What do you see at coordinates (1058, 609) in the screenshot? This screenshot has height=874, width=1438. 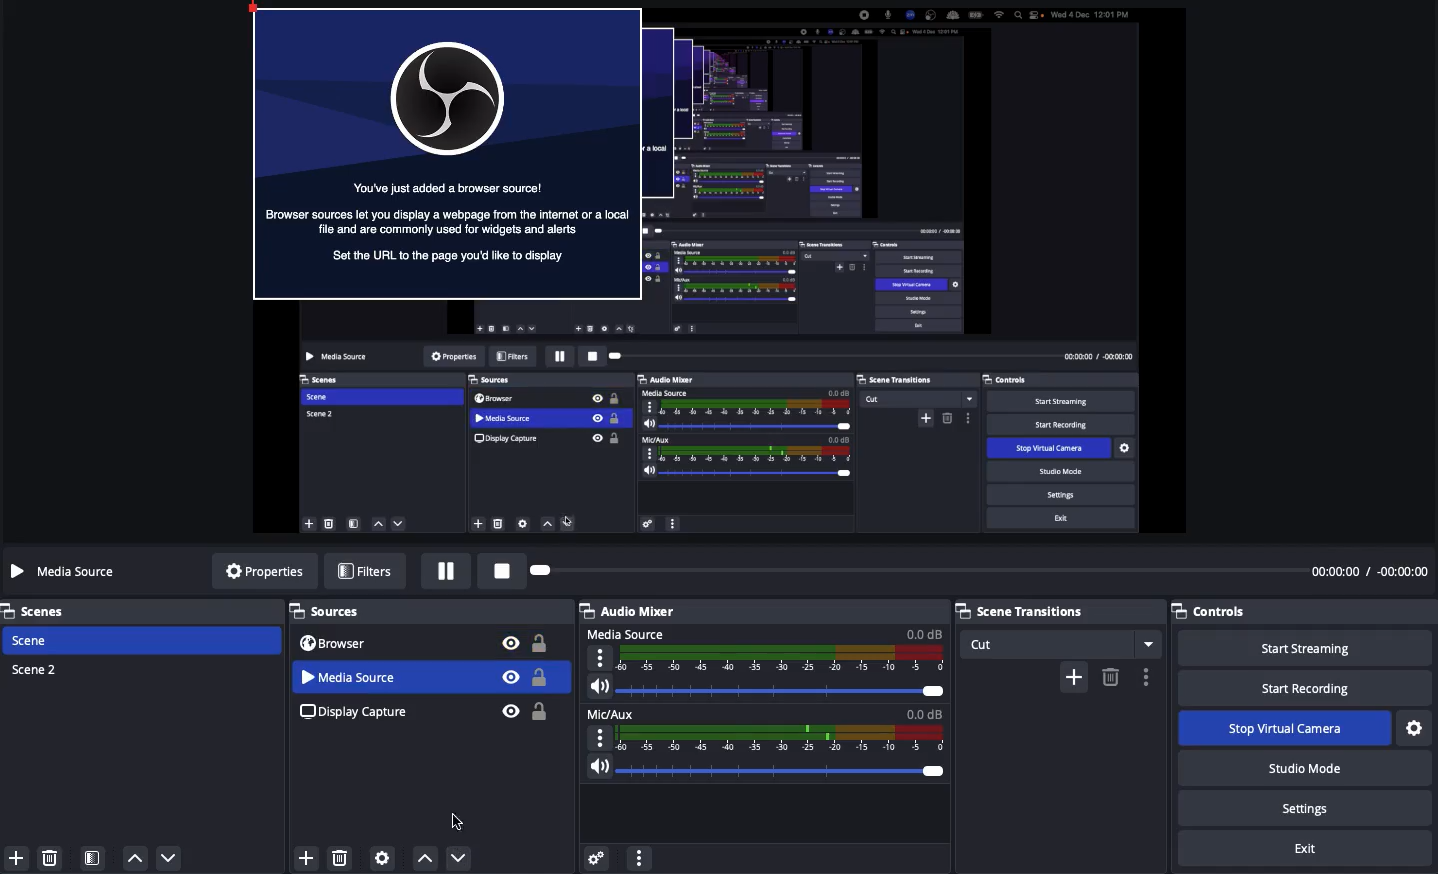 I see `Scene transition` at bounding box center [1058, 609].